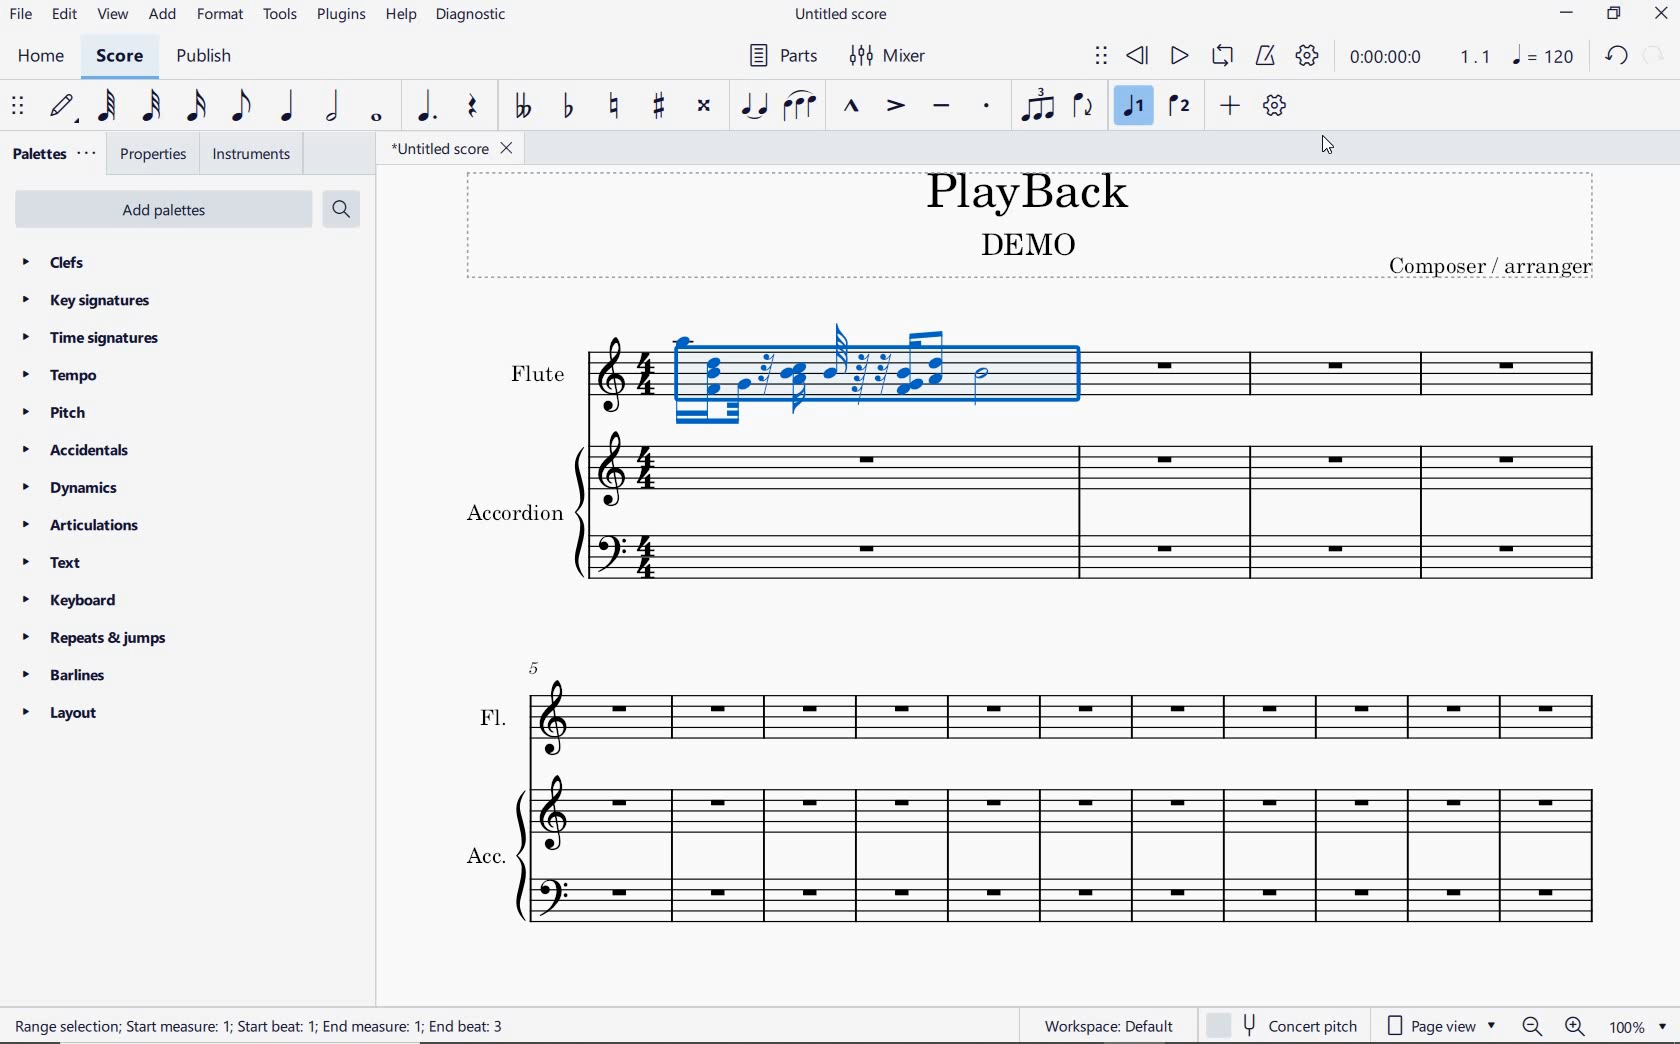 The width and height of the screenshot is (1680, 1044). Describe the element at coordinates (612, 105) in the screenshot. I see `toggle natural` at that location.